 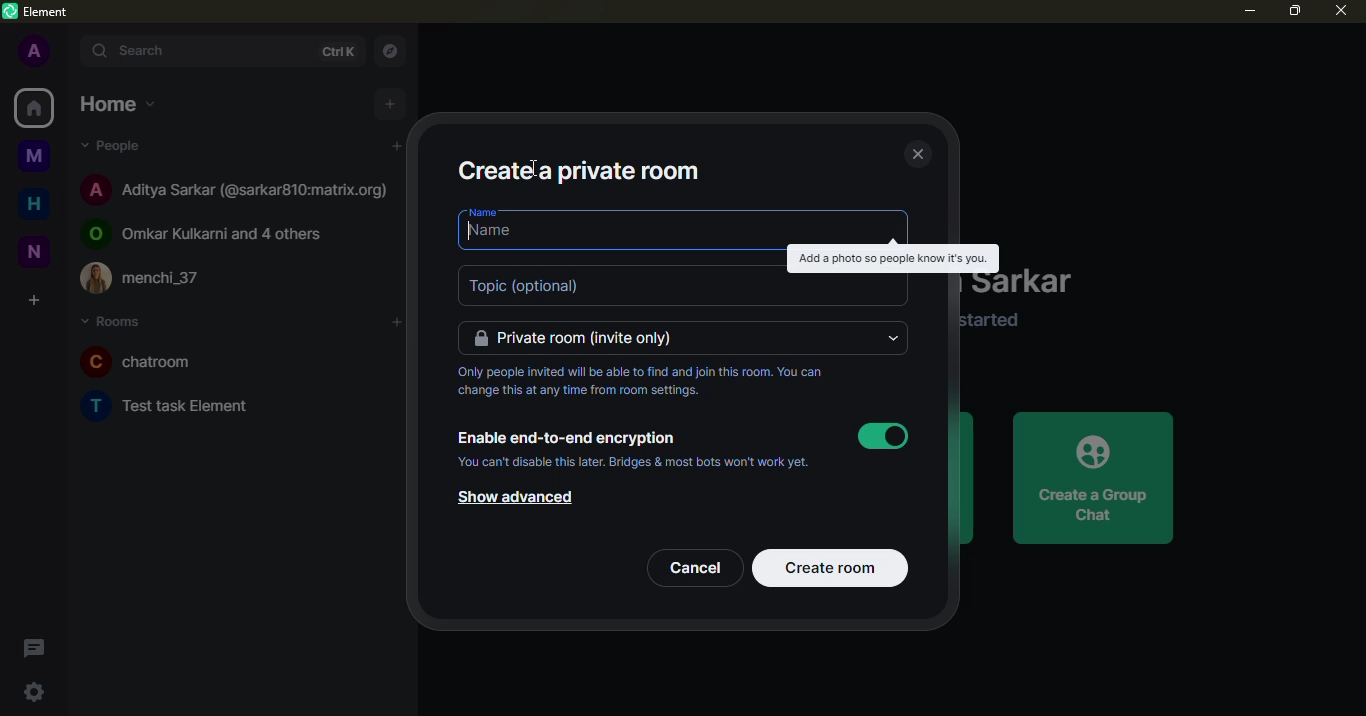 What do you see at coordinates (834, 566) in the screenshot?
I see `create room` at bounding box center [834, 566].